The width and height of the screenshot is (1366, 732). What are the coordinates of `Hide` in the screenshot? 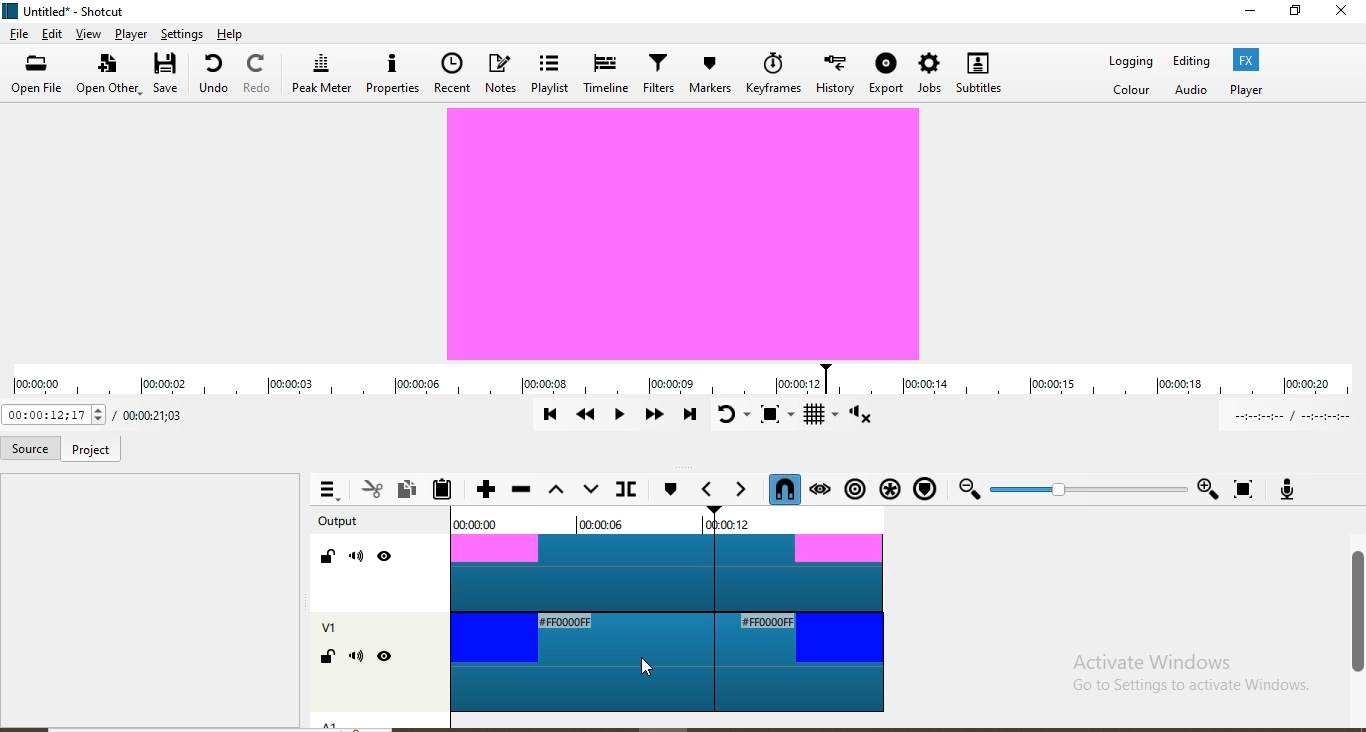 It's located at (387, 557).